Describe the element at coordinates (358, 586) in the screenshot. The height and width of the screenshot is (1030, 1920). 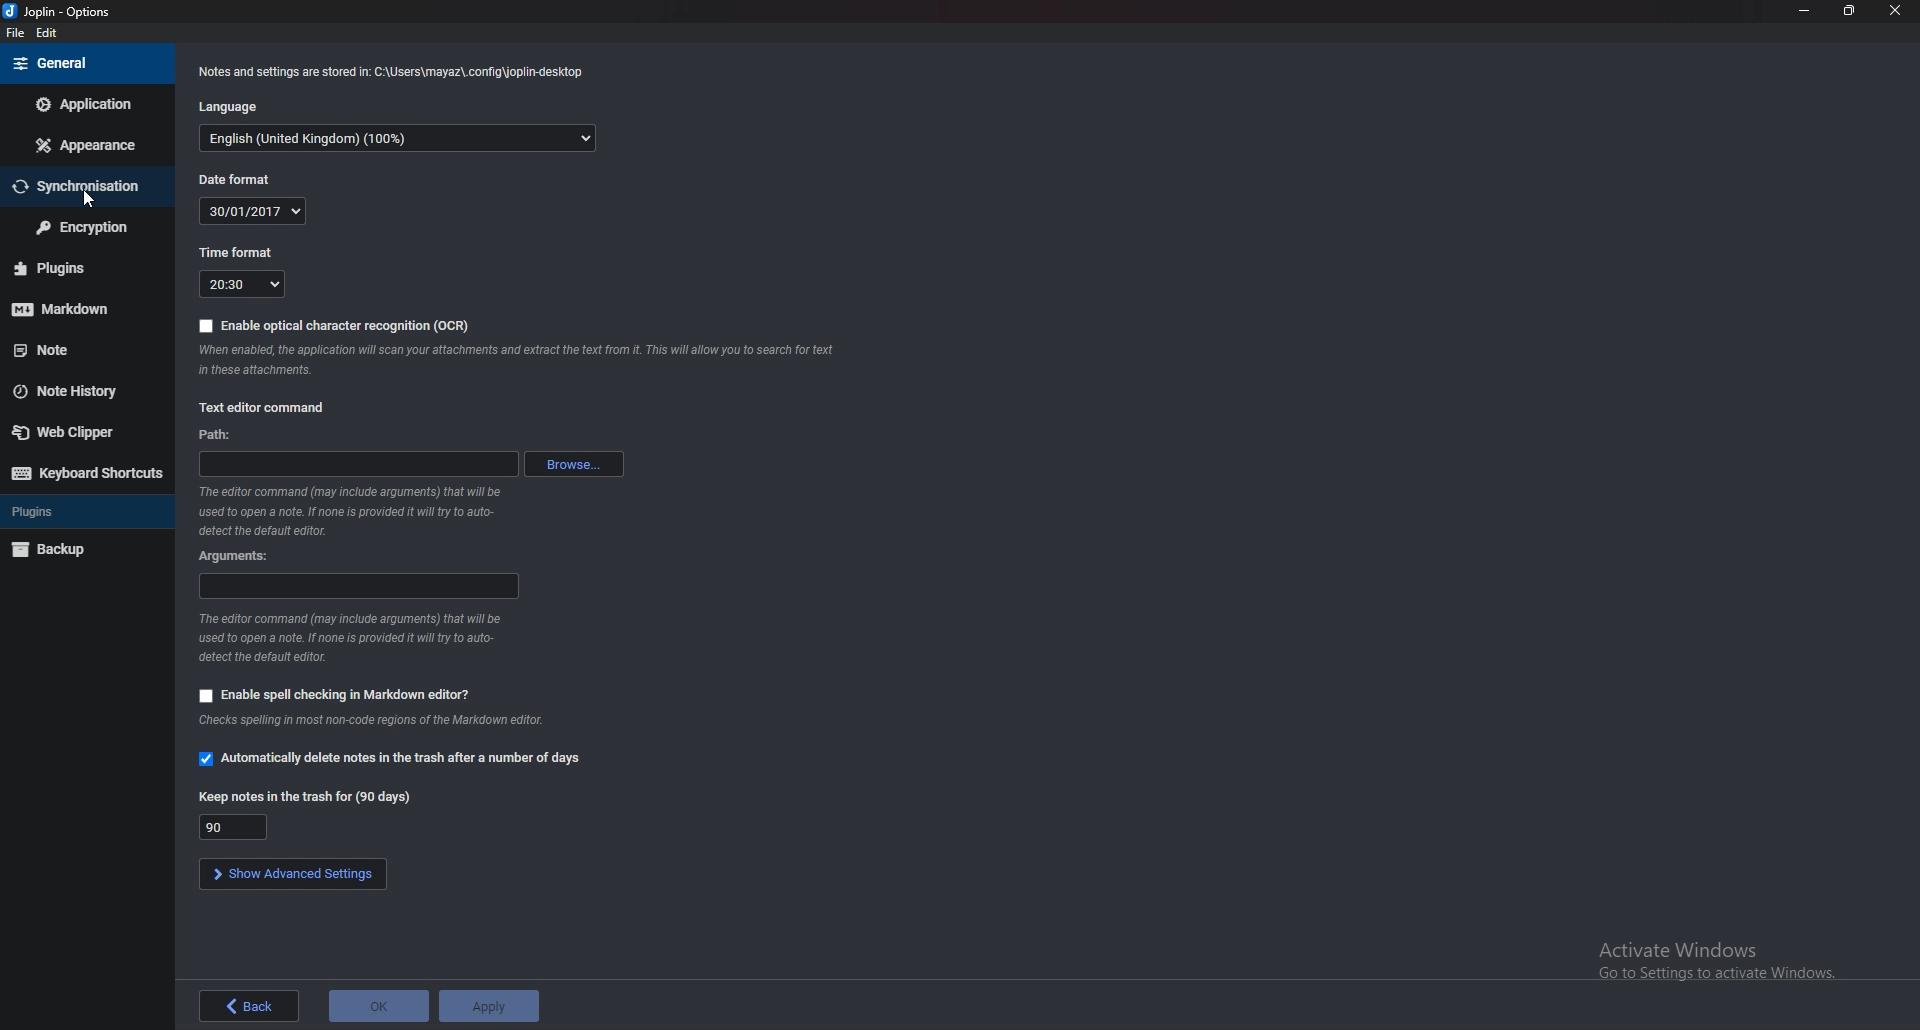
I see `arguments` at that location.